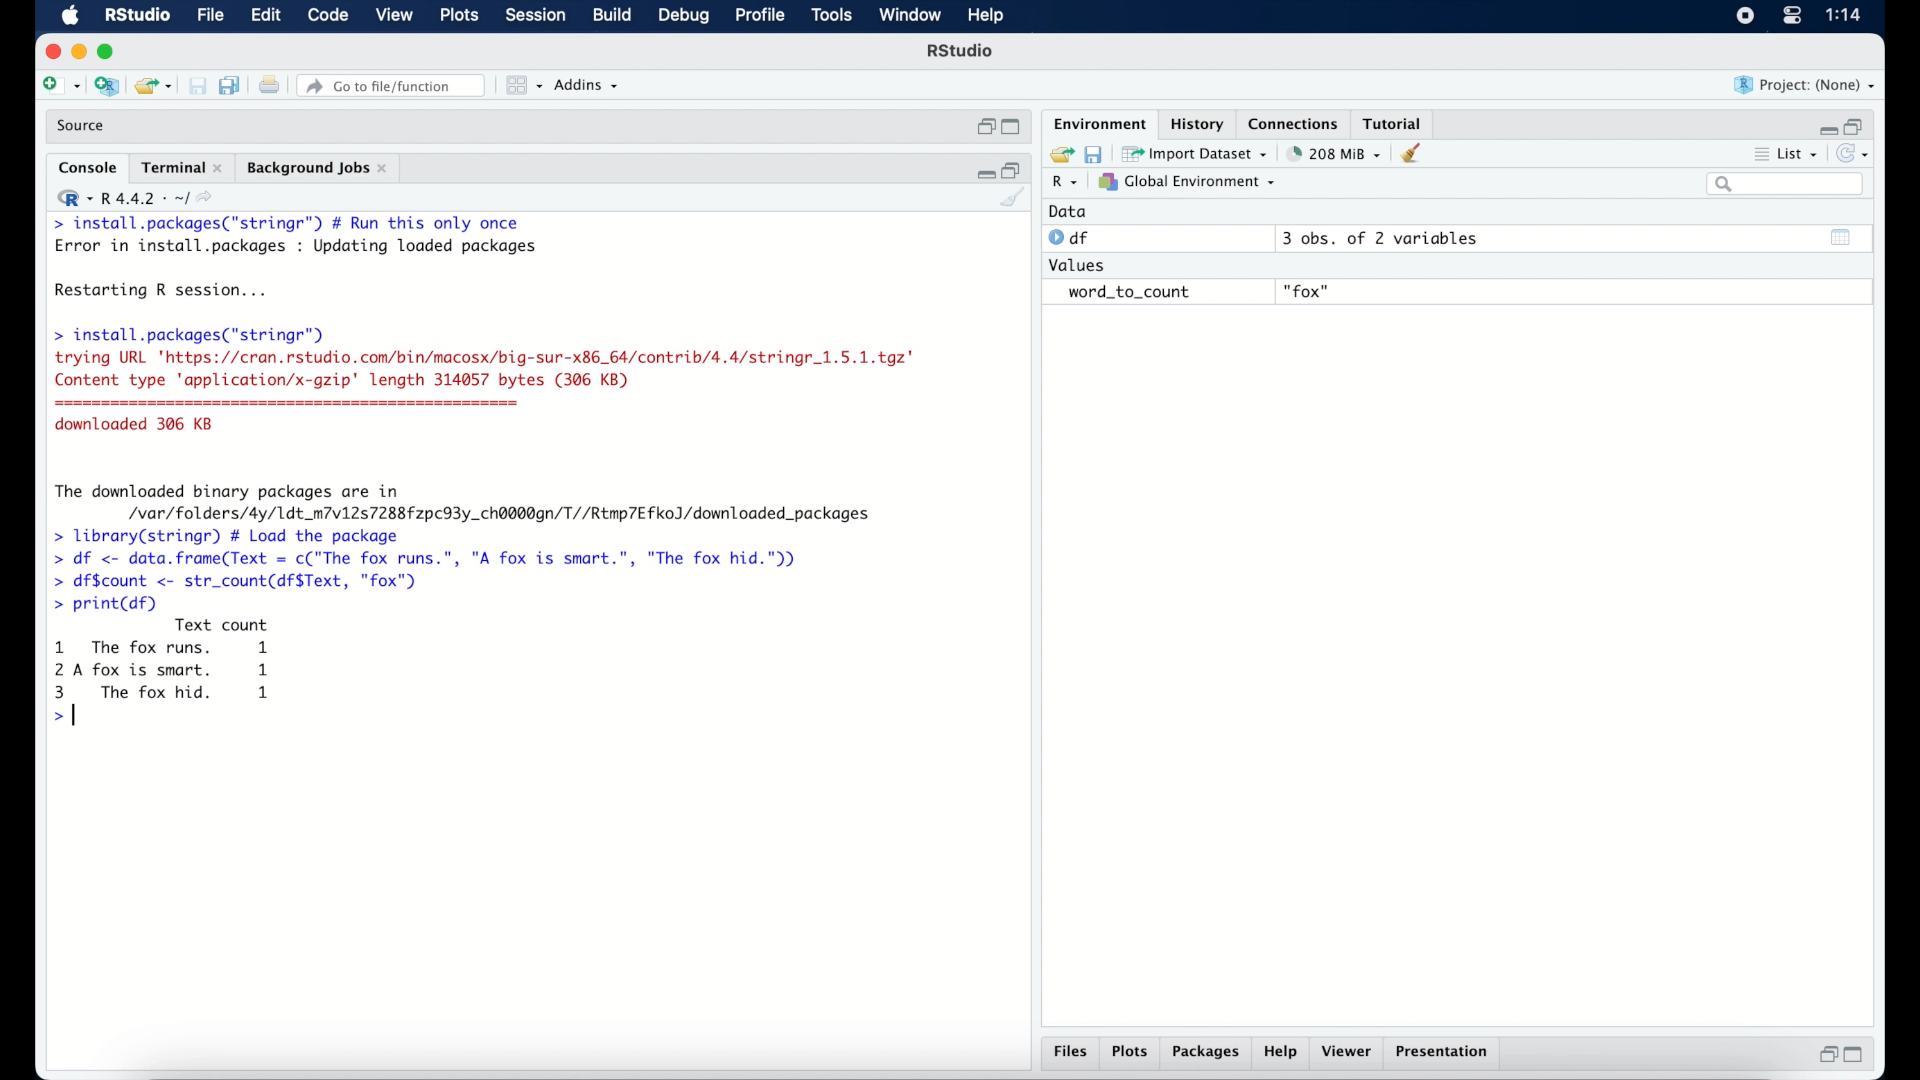 The image size is (1920, 1080). I want to click on R, so click(1066, 183).